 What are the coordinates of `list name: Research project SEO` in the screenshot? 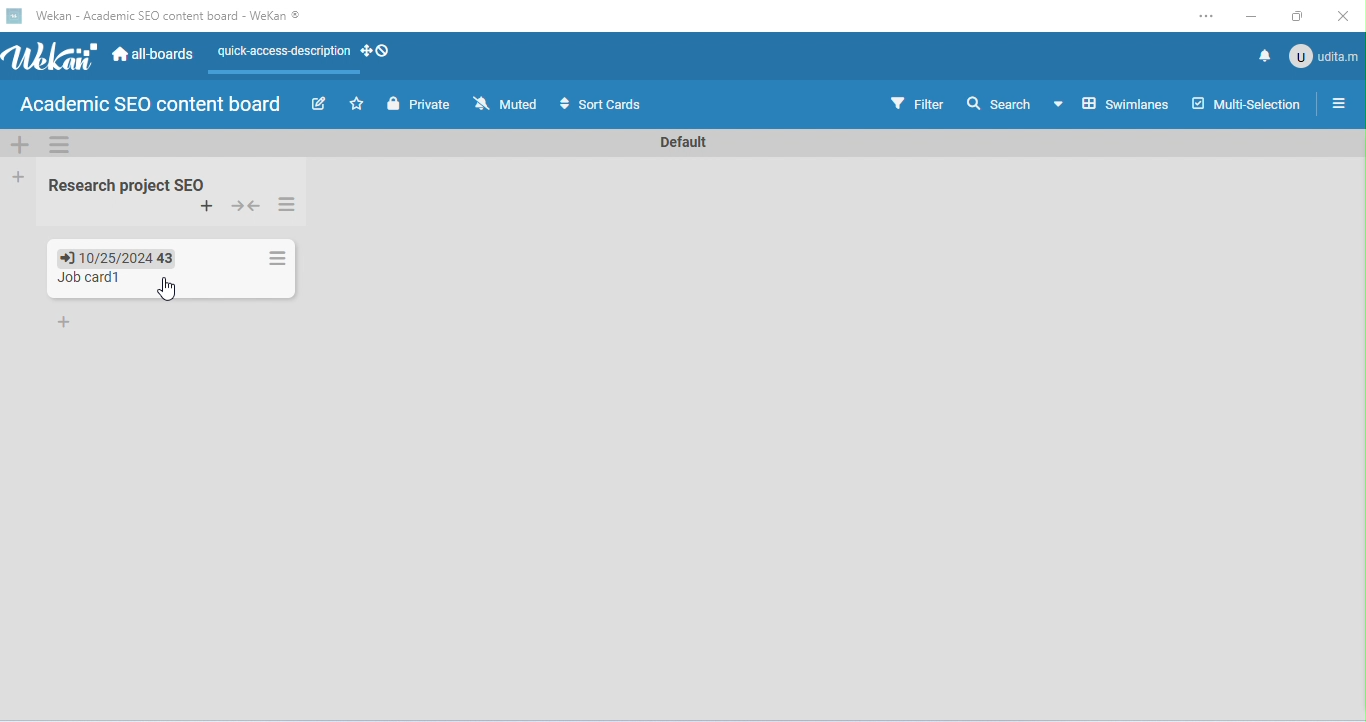 It's located at (131, 184).